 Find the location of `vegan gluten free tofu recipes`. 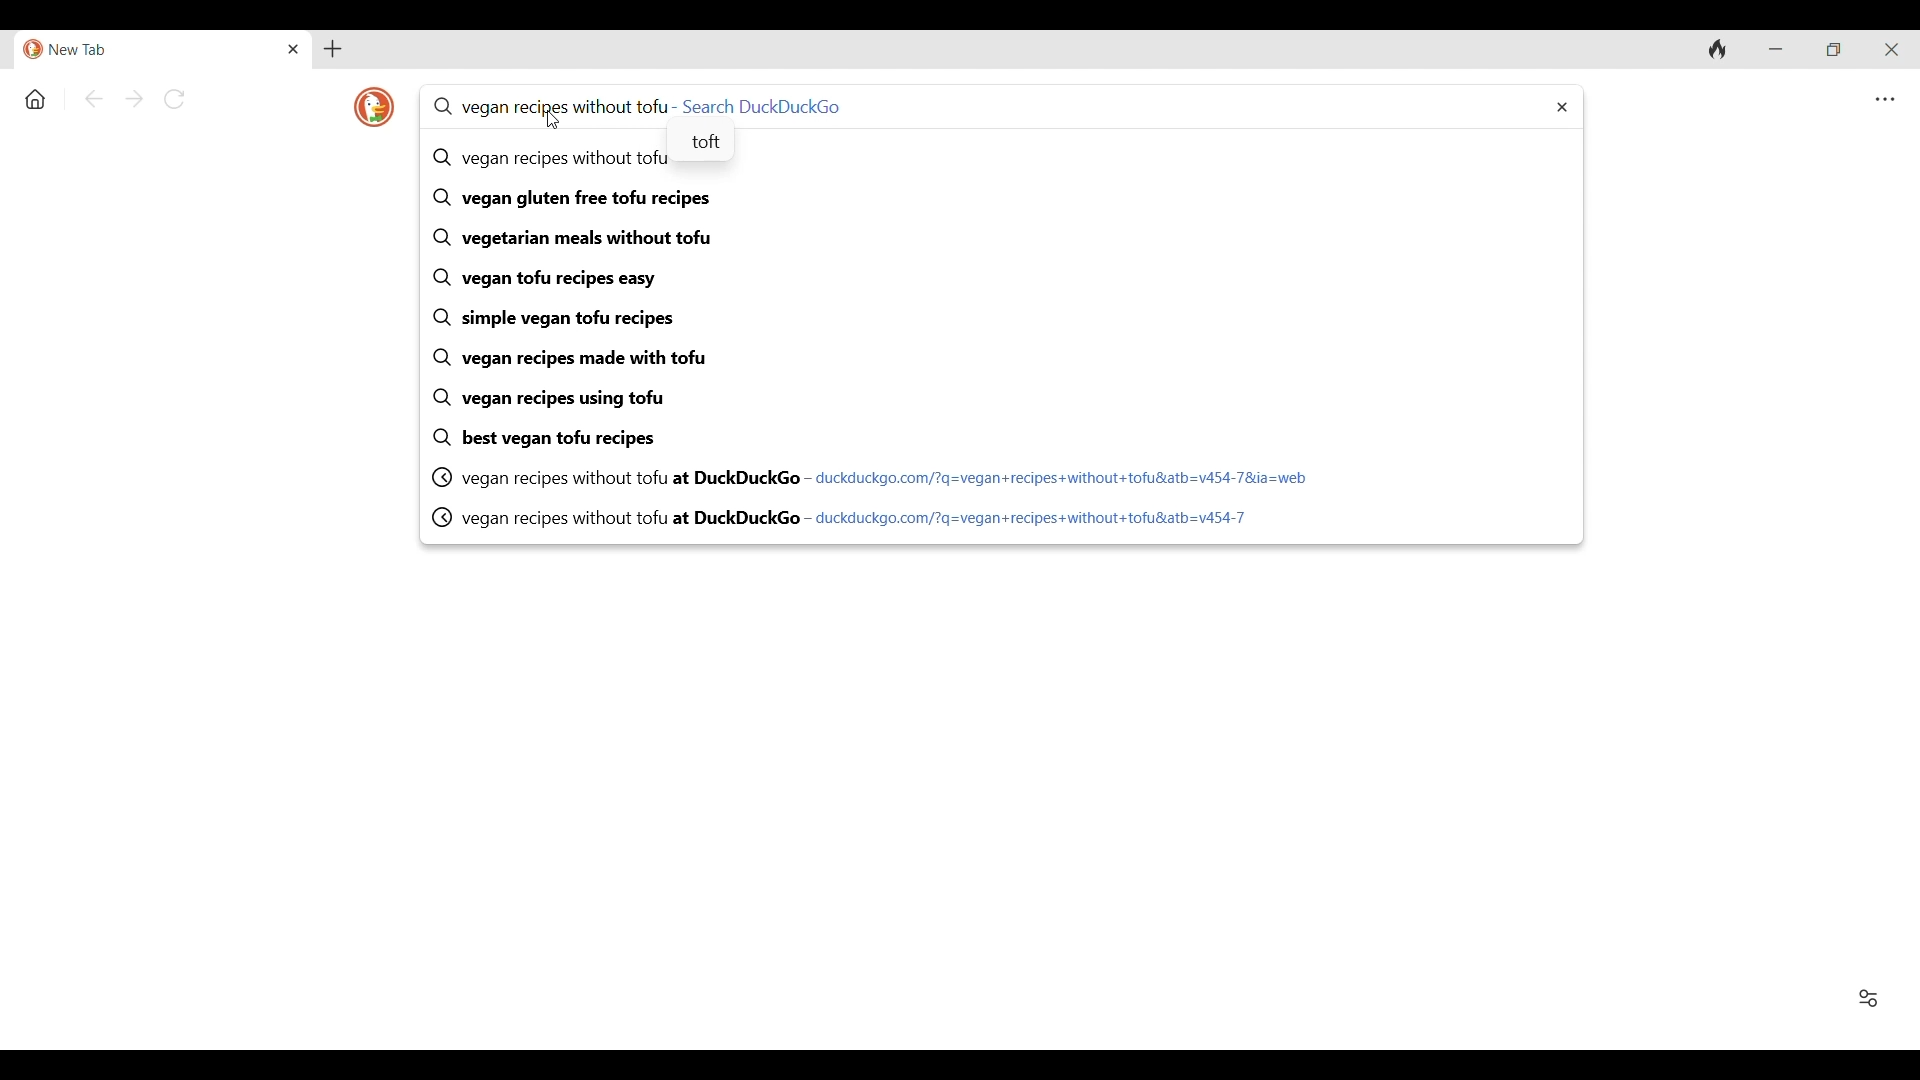

vegan gluten free tofu recipes is located at coordinates (999, 199).